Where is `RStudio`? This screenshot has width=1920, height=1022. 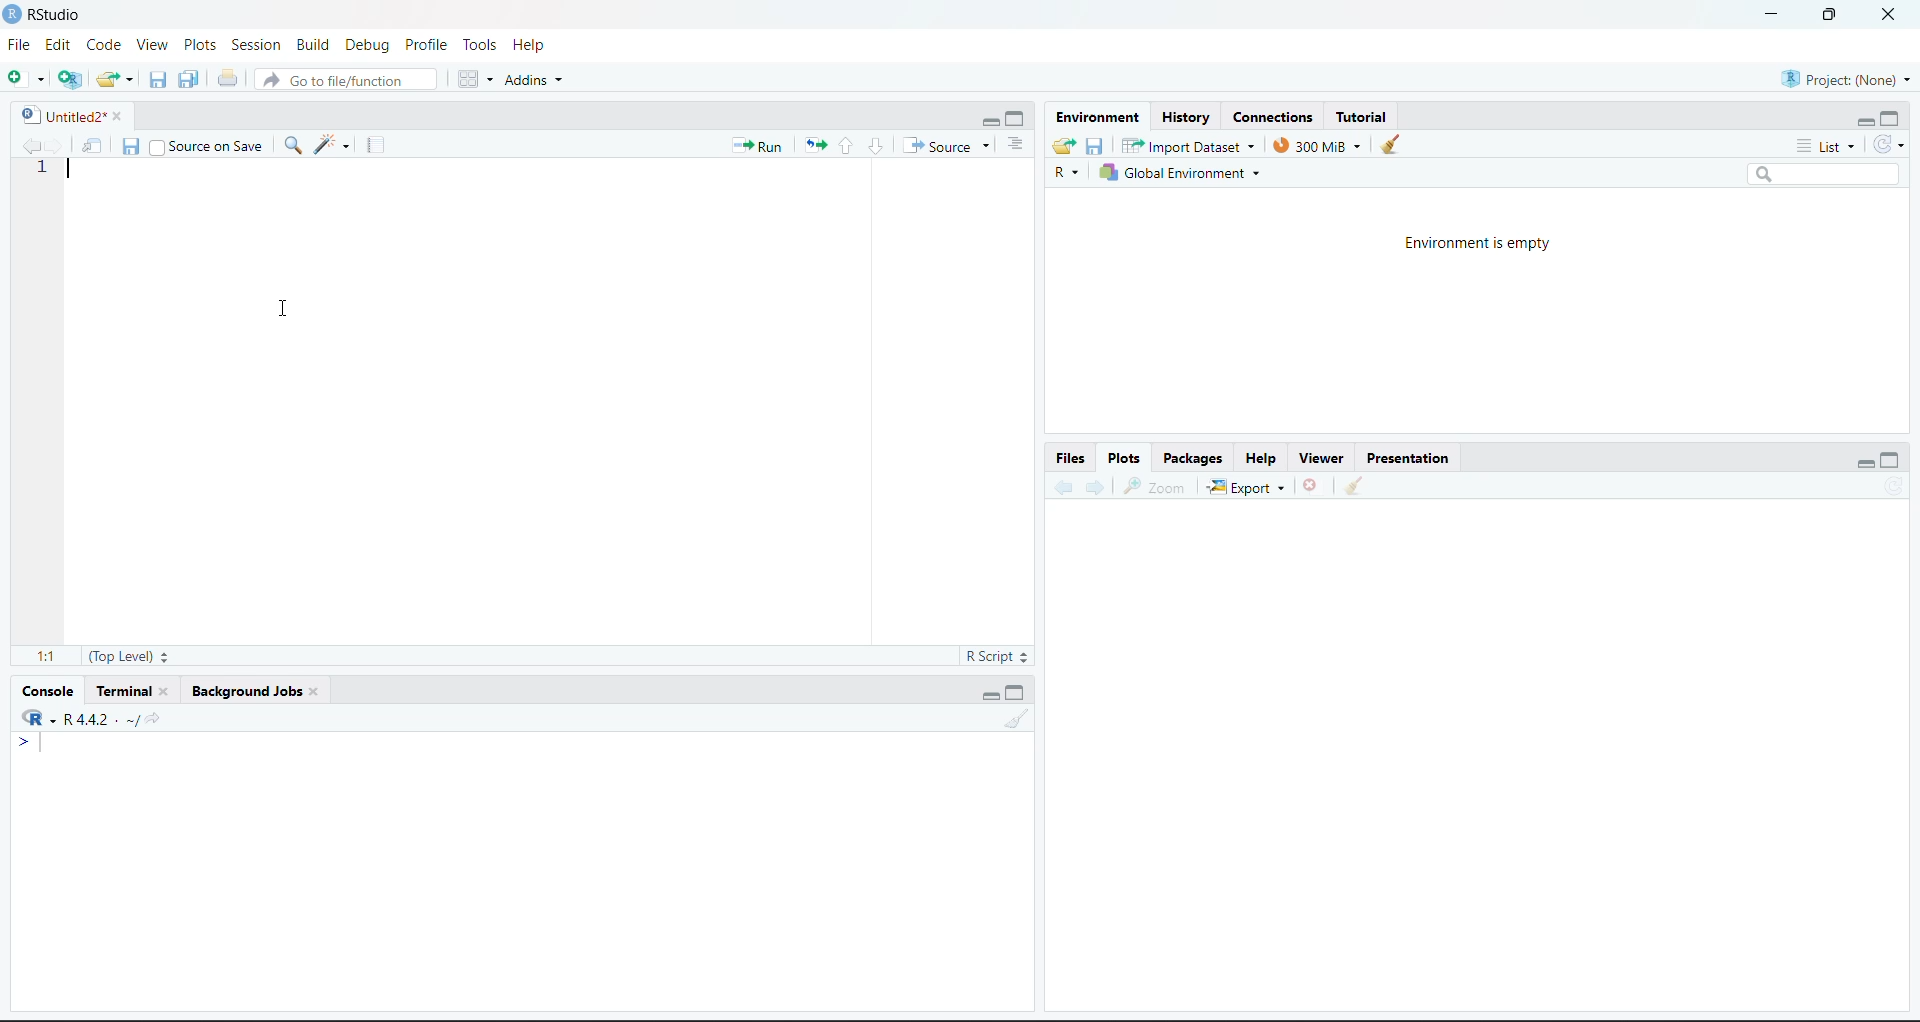
RStudio is located at coordinates (51, 14).